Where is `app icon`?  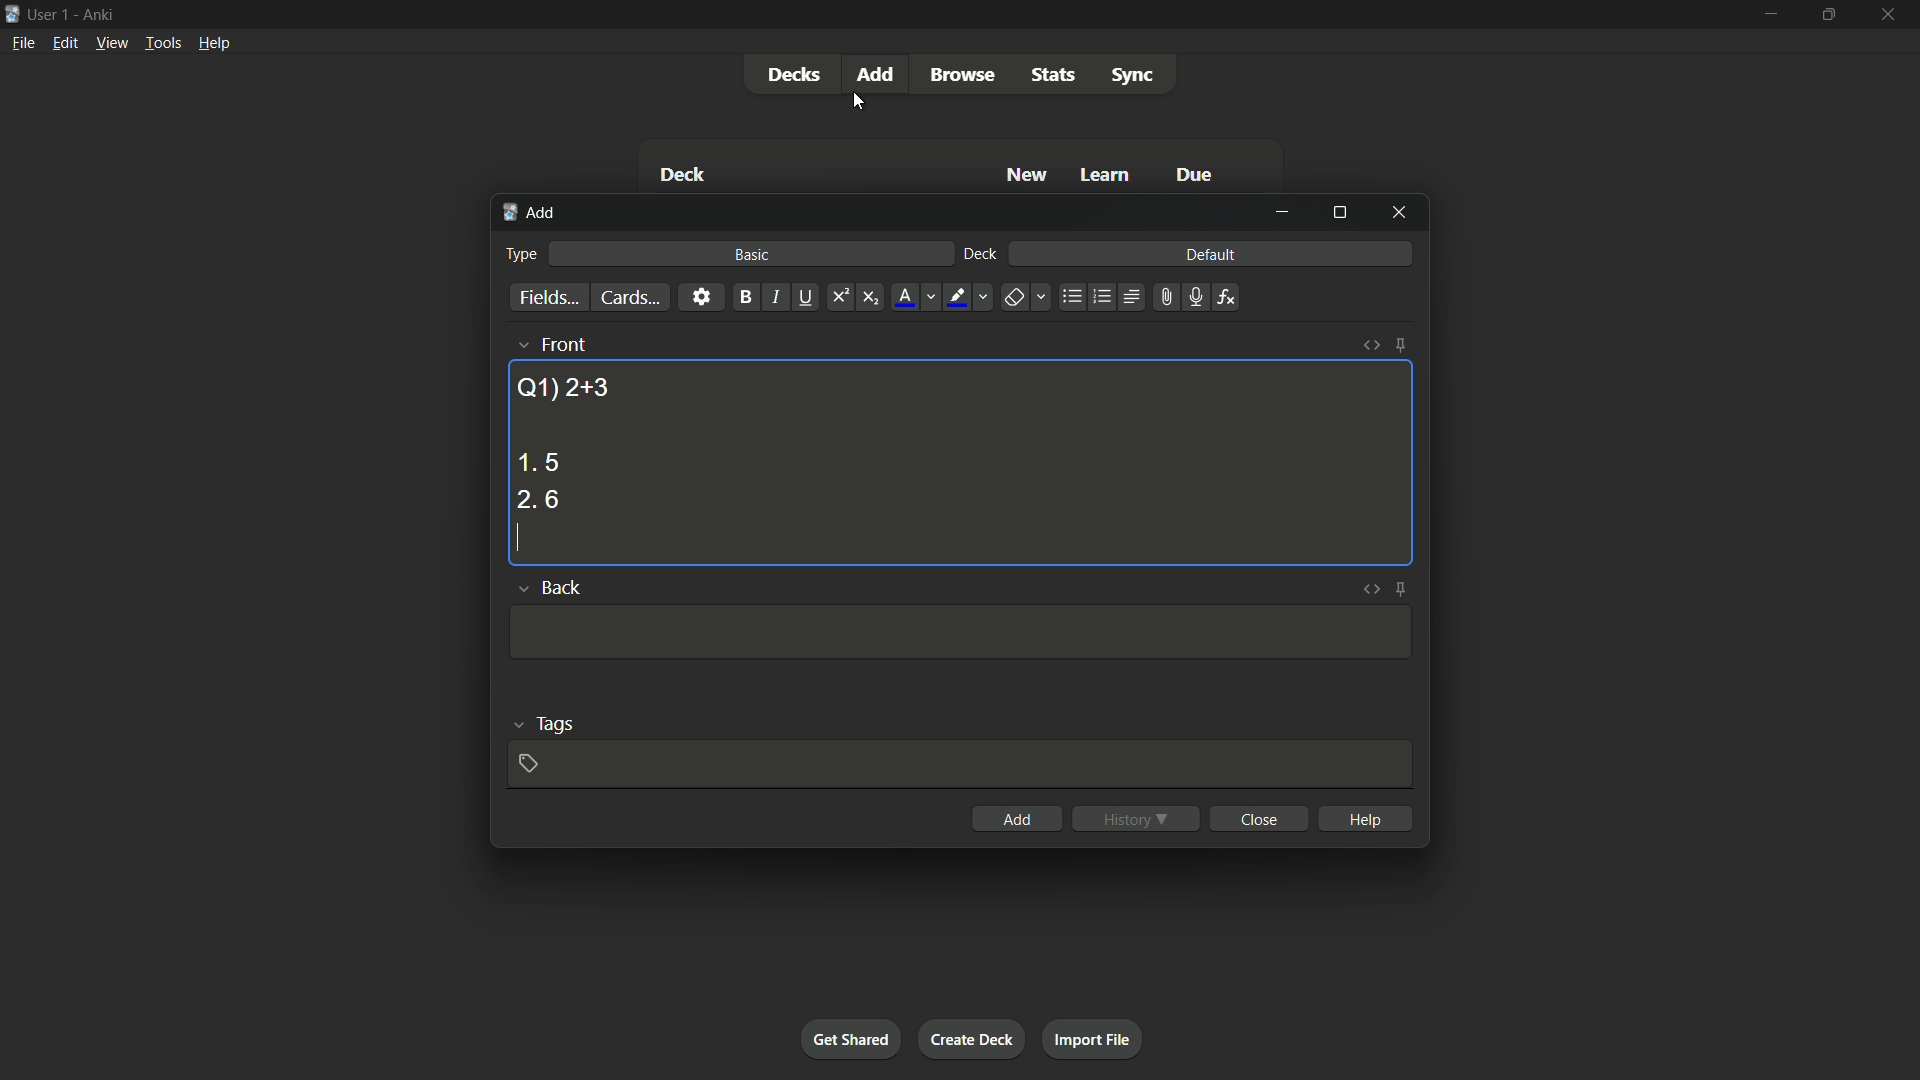 app icon is located at coordinates (12, 12).